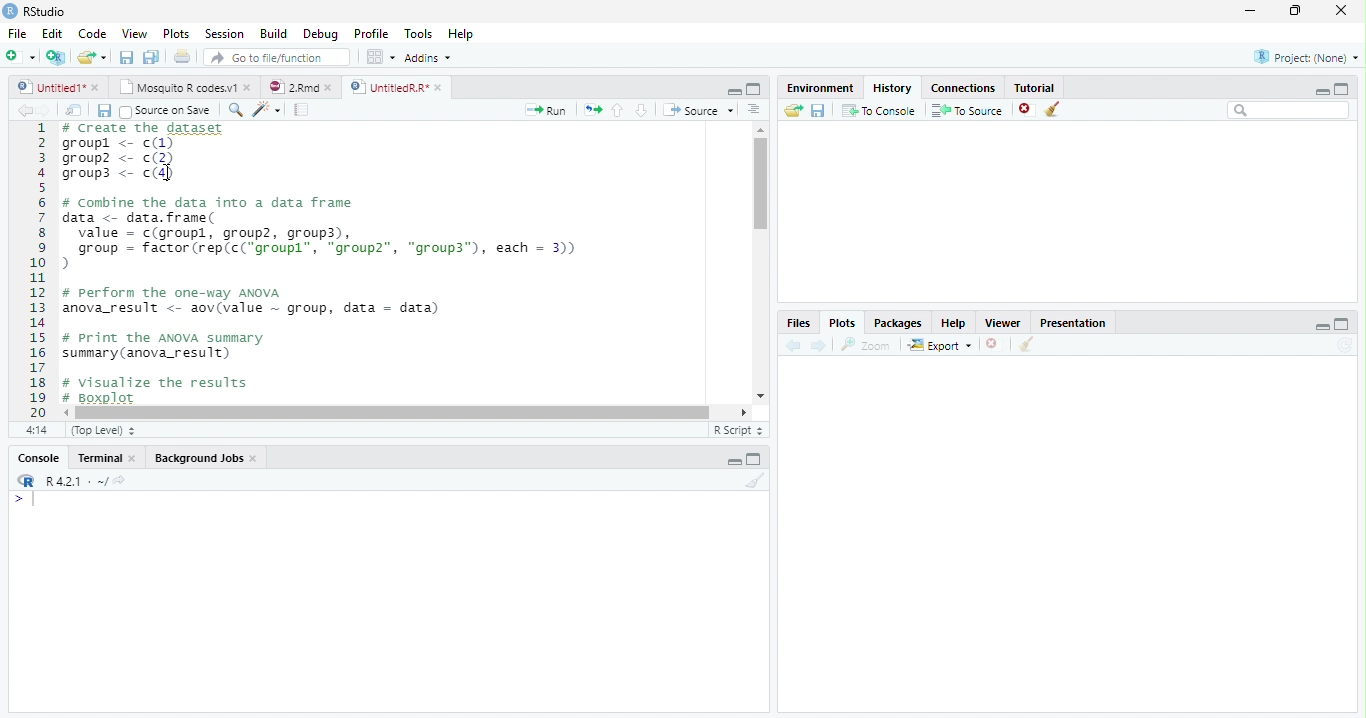 The image size is (1366, 718). Describe the element at coordinates (867, 345) in the screenshot. I see `Zoom` at that location.